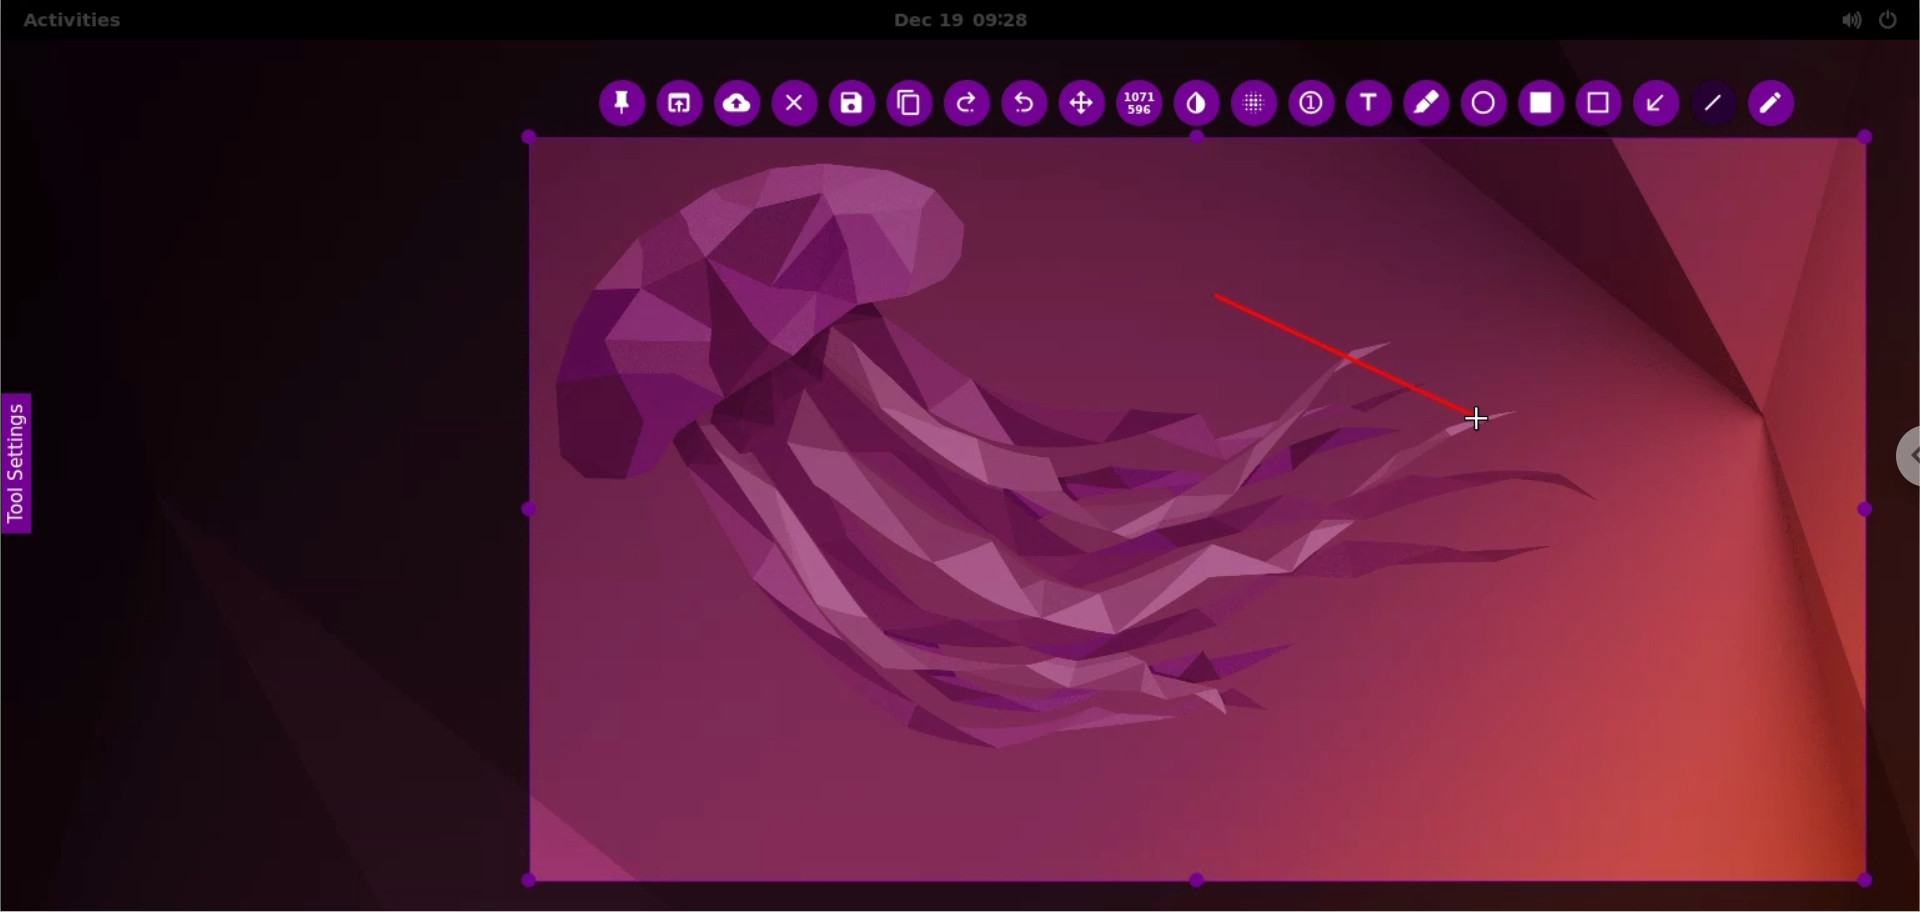 The width and height of the screenshot is (1920, 912). I want to click on cancel capture, so click(796, 103).